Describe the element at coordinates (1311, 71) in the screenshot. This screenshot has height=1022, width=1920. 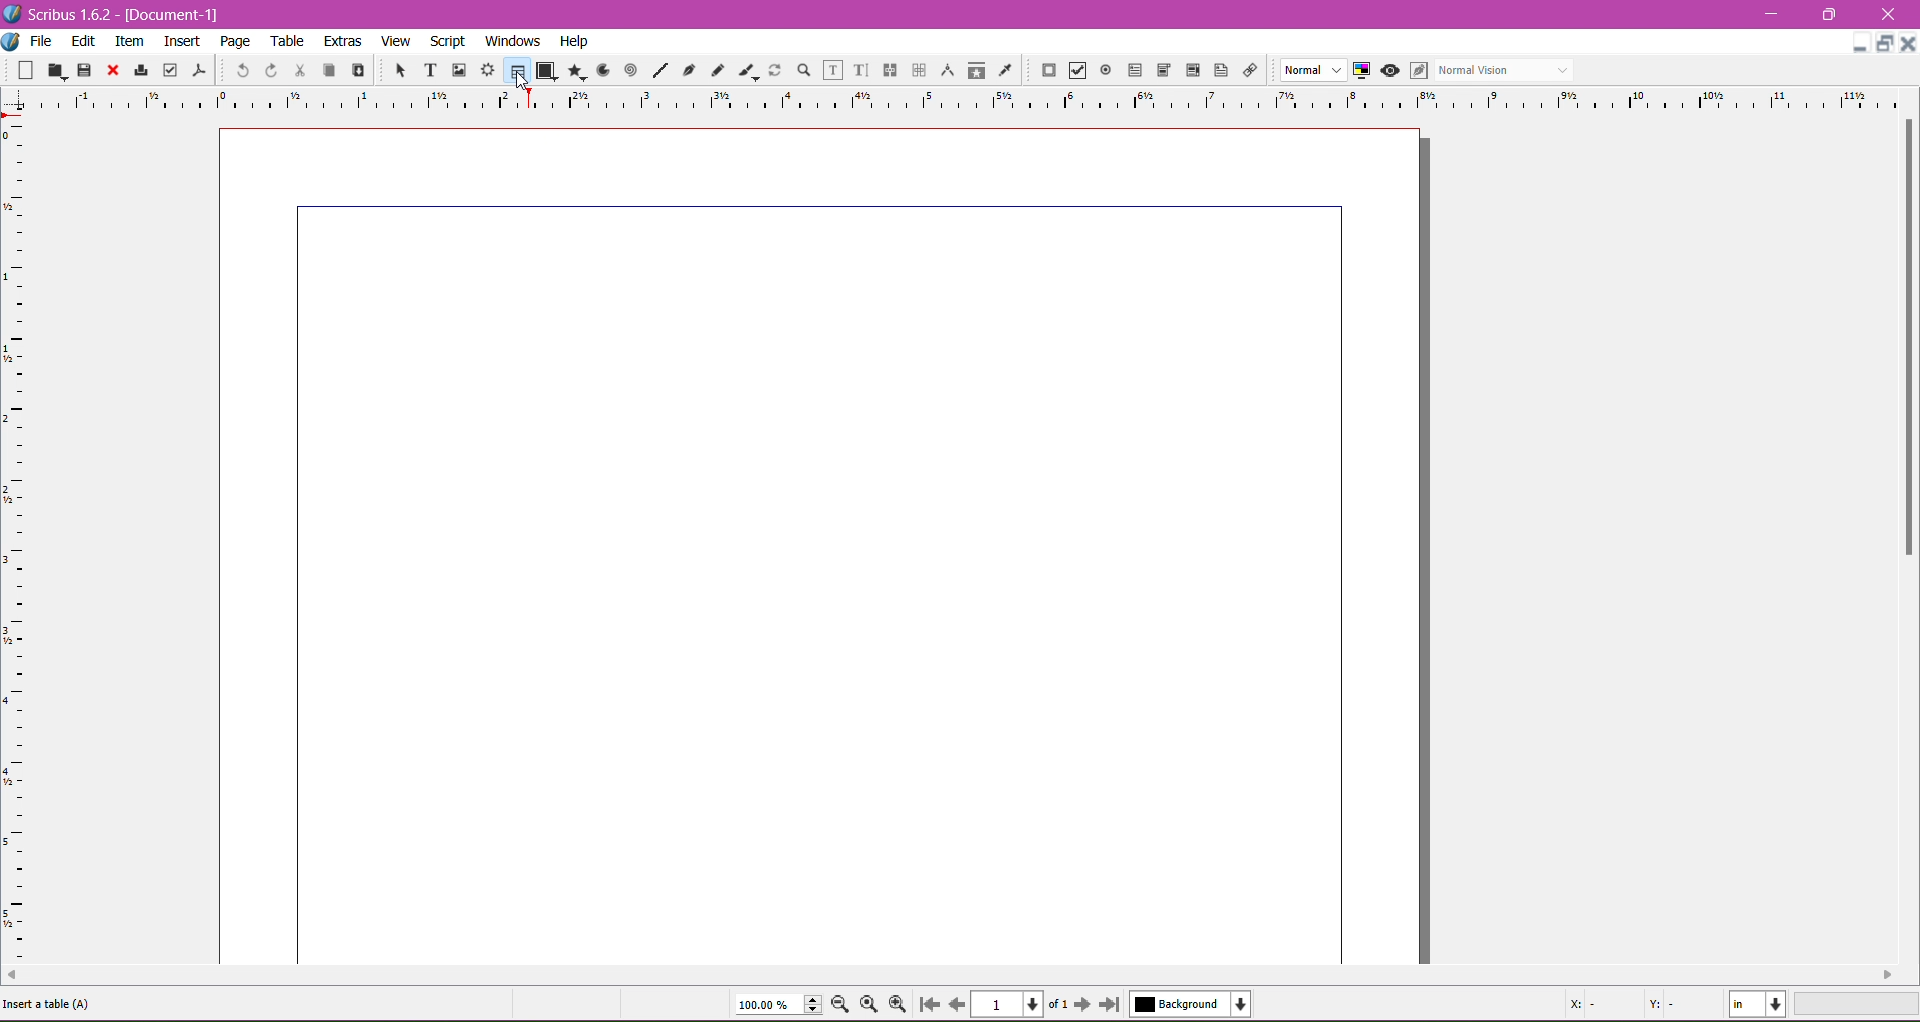
I see `Normal` at that location.